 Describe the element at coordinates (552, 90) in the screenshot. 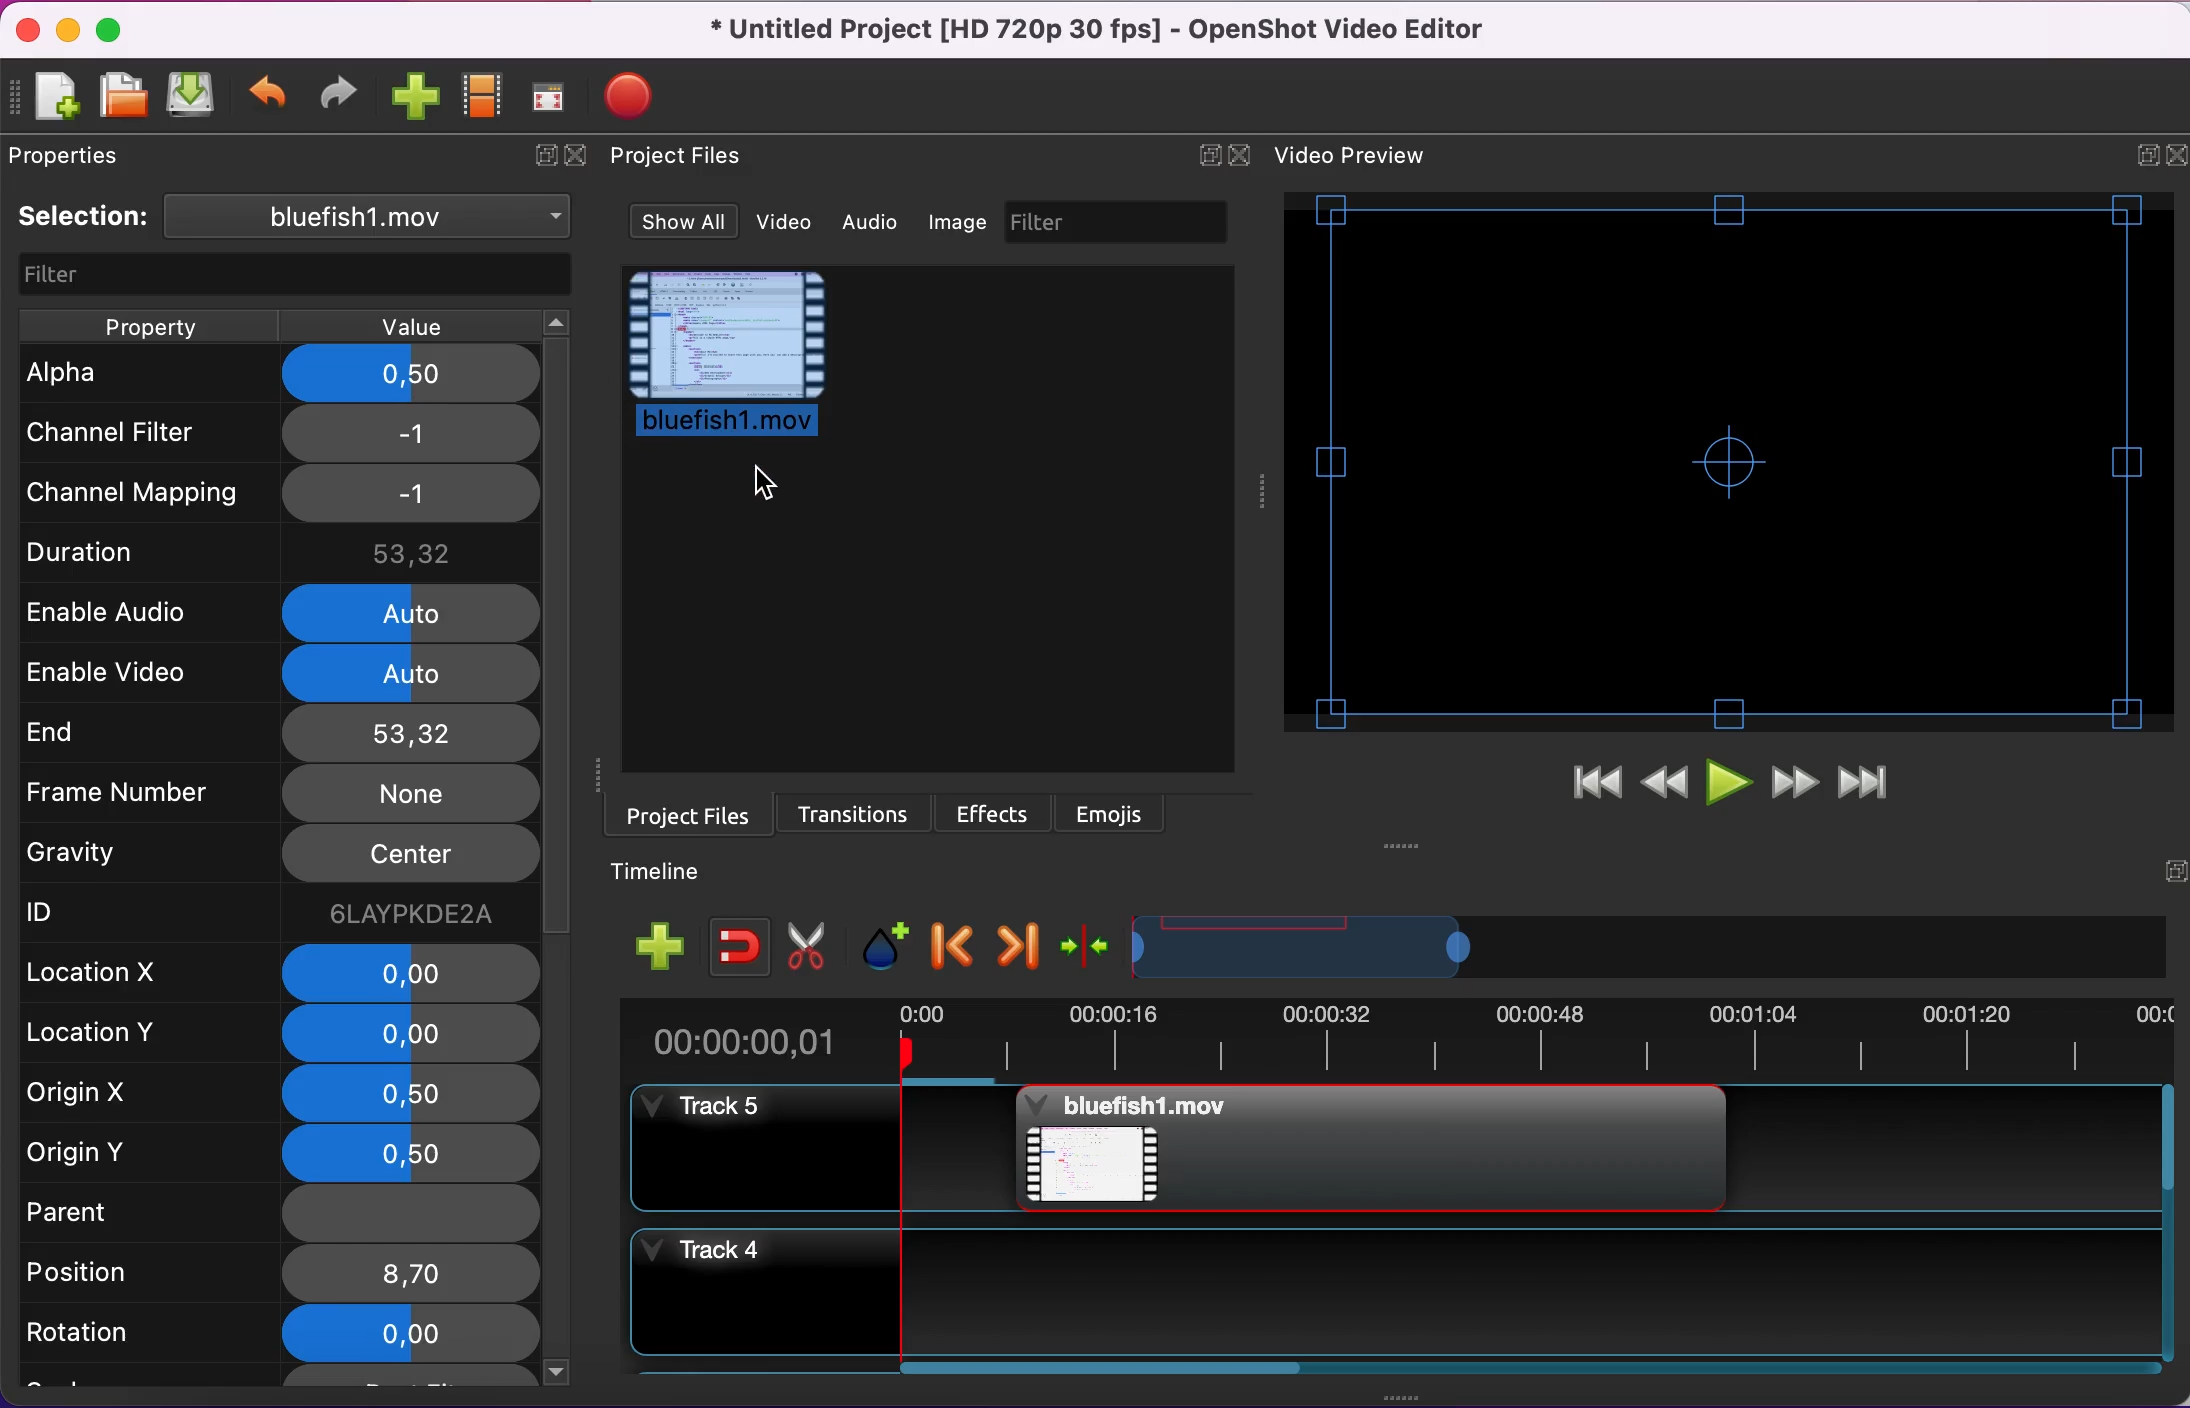

I see `full screen` at that location.